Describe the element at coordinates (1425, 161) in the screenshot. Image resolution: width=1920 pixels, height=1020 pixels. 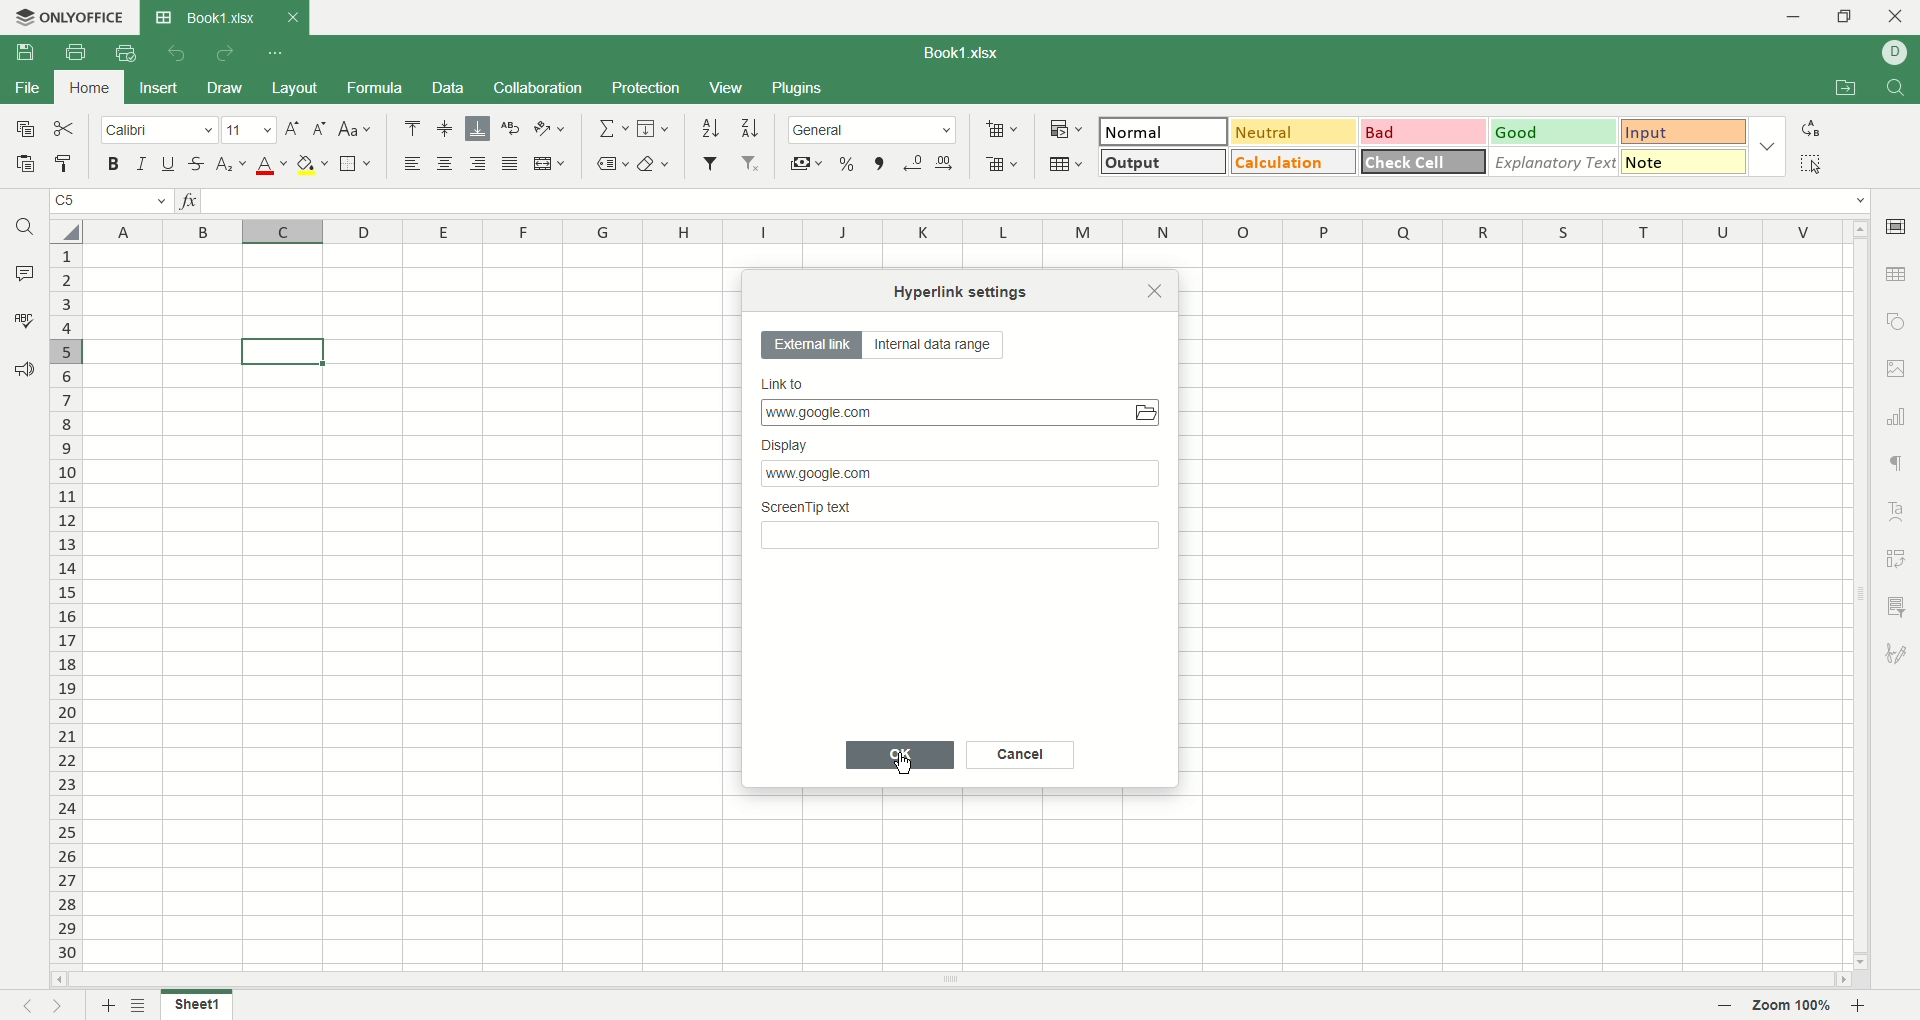
I see `check cell` at that location.